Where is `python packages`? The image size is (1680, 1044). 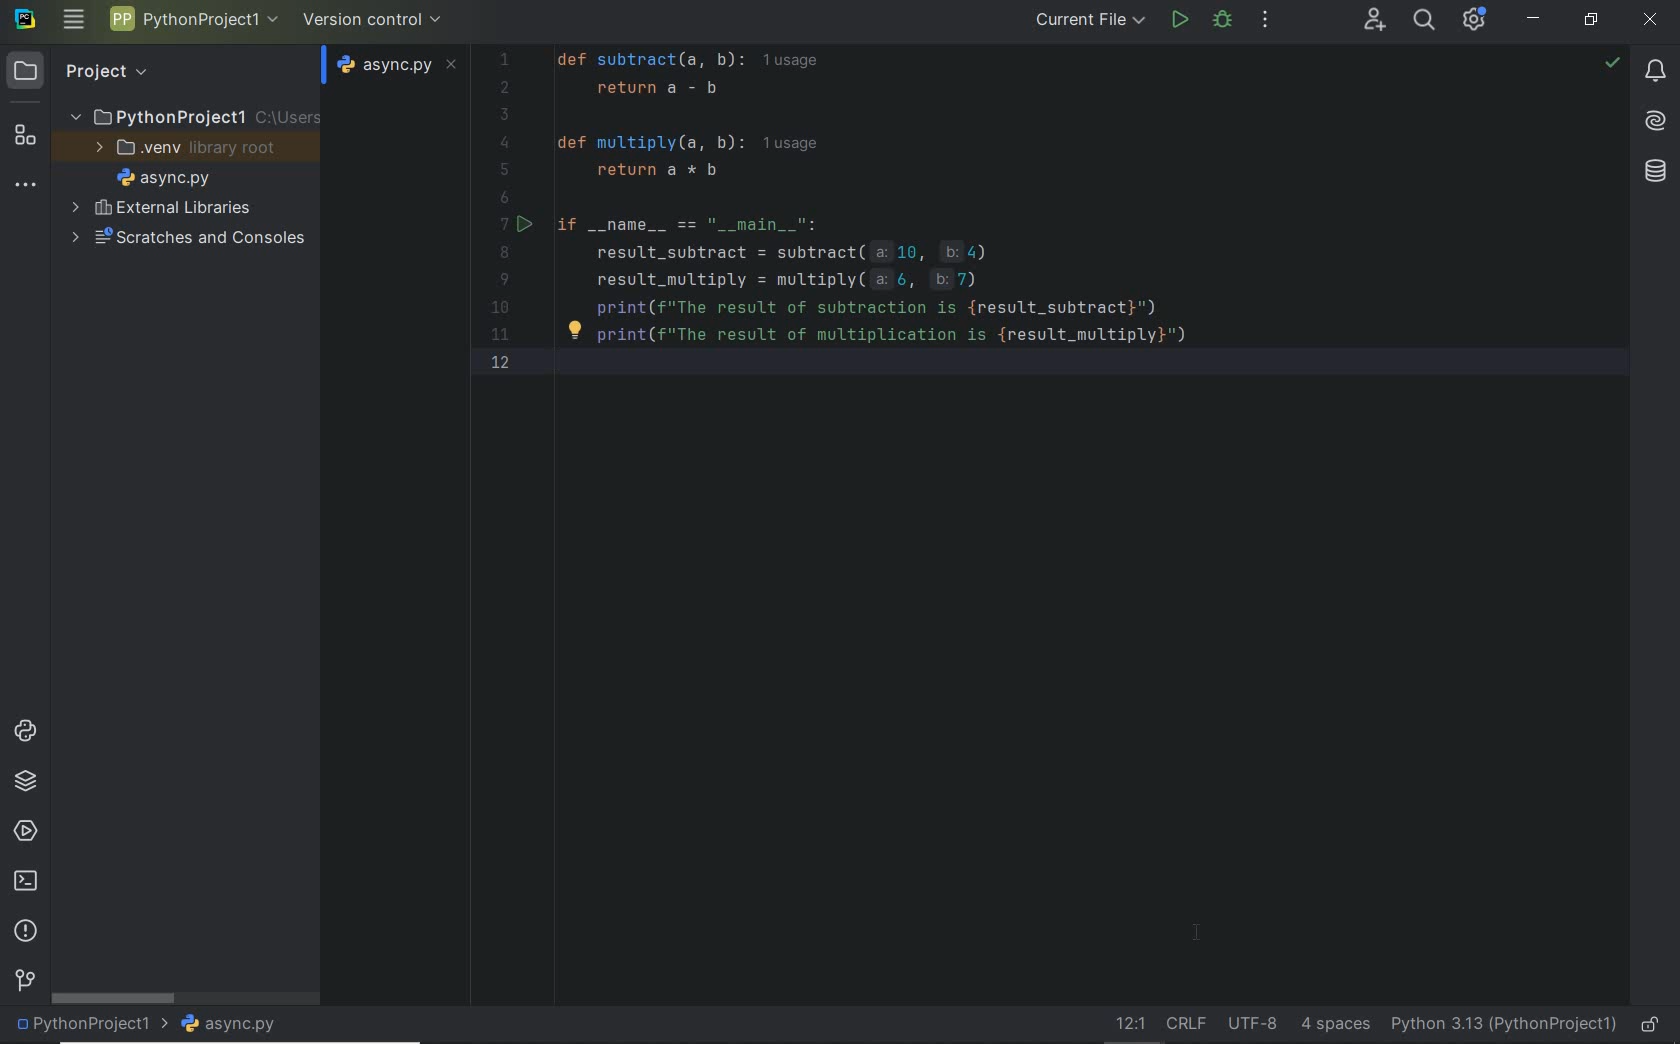 python packages is located at coordinates (25, 783).